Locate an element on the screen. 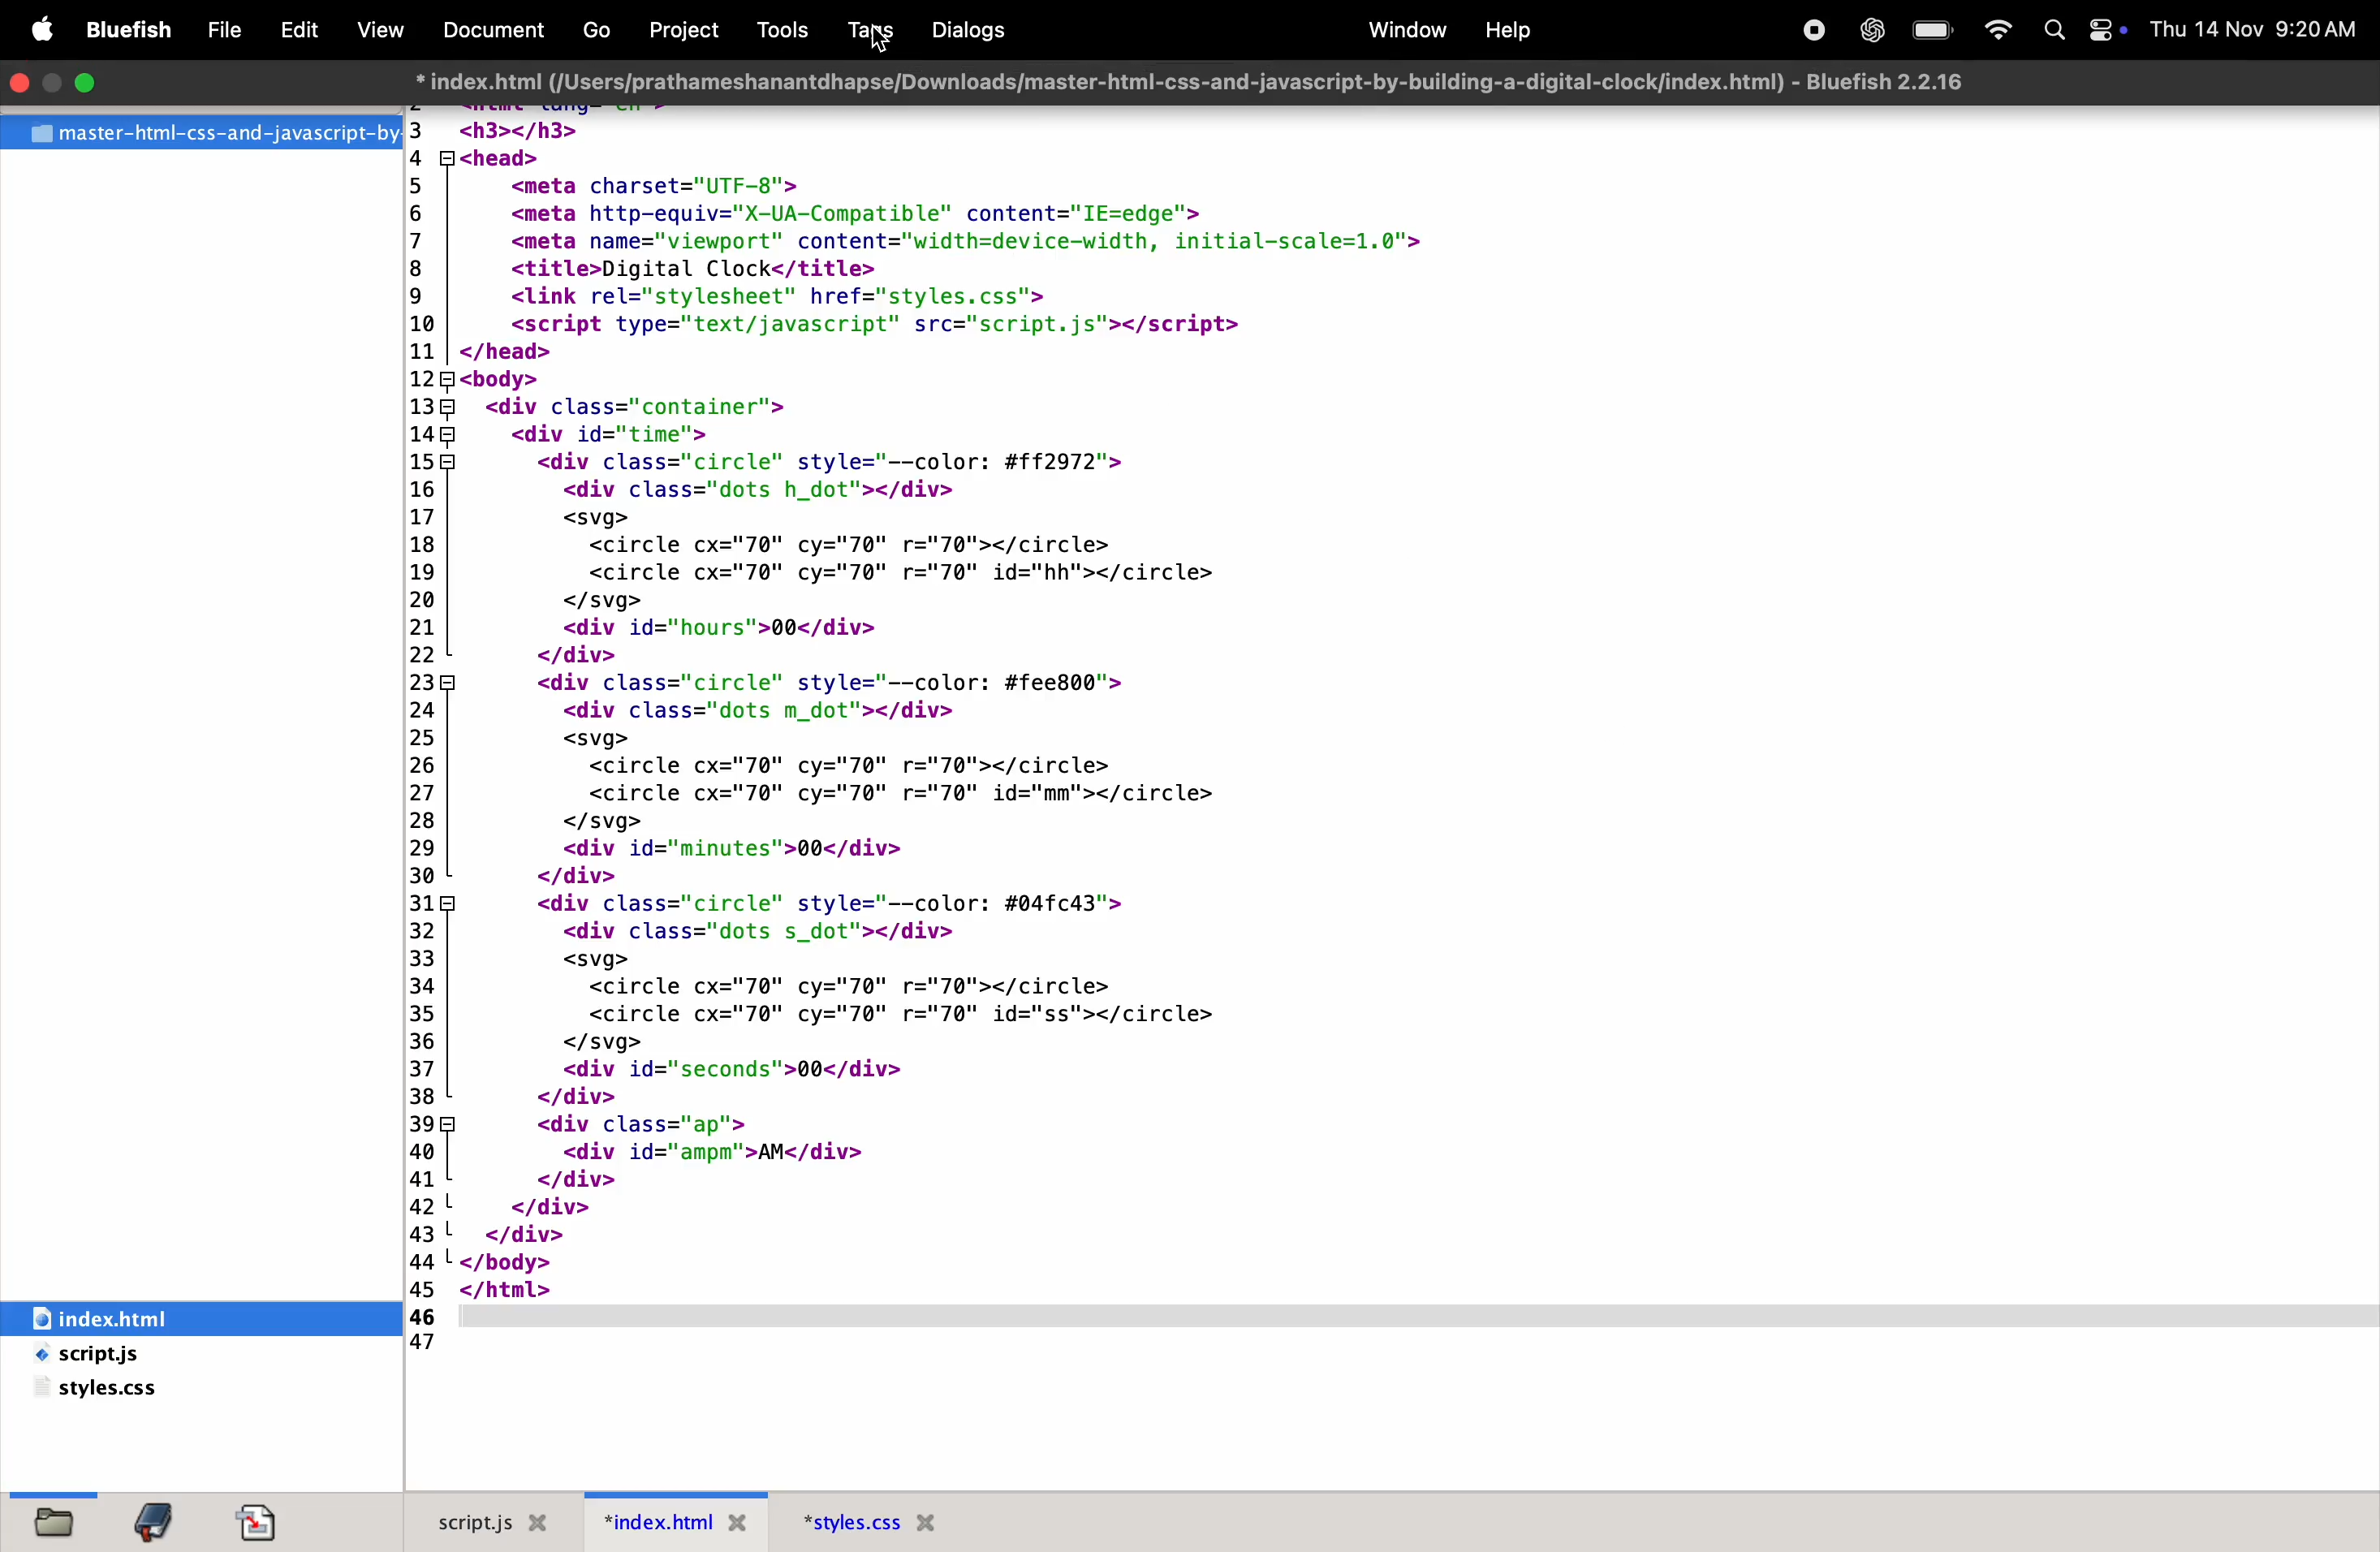 Image resolution: width=2380 pixels, height=1552 pixels. document is located at coordinates (264, 1522).